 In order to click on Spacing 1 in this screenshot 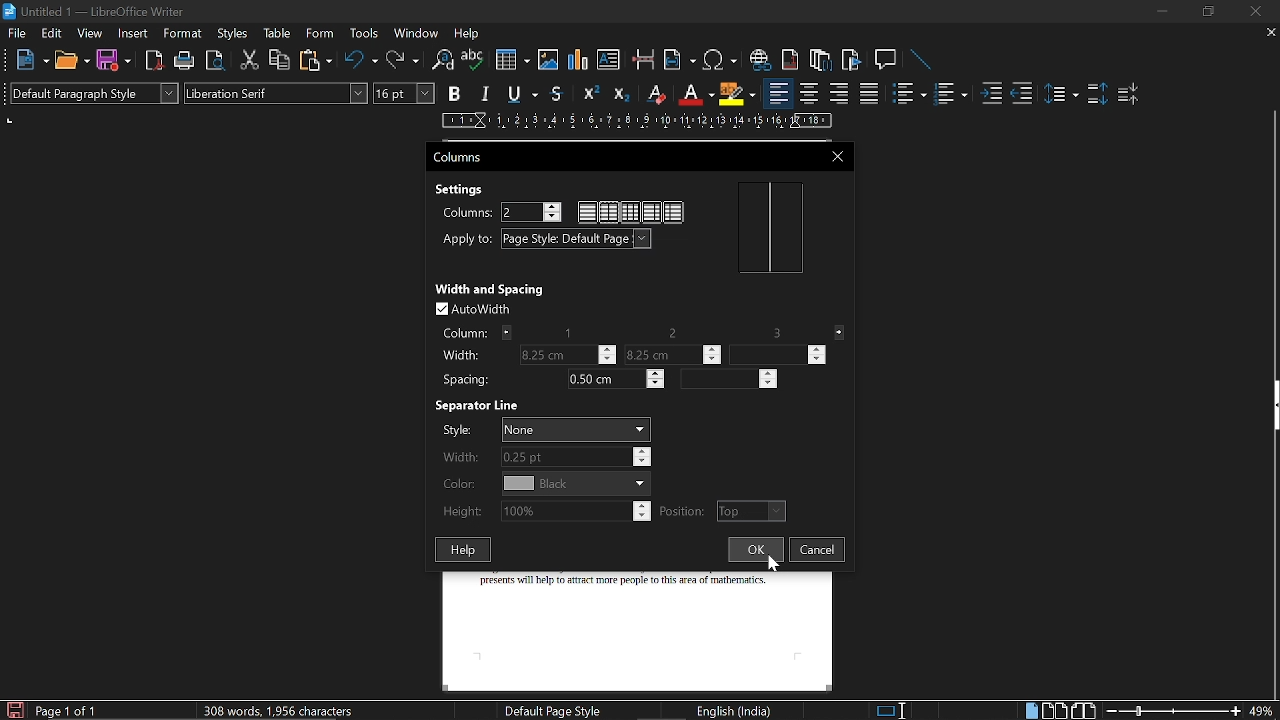, I will do `click(605, 380)`.